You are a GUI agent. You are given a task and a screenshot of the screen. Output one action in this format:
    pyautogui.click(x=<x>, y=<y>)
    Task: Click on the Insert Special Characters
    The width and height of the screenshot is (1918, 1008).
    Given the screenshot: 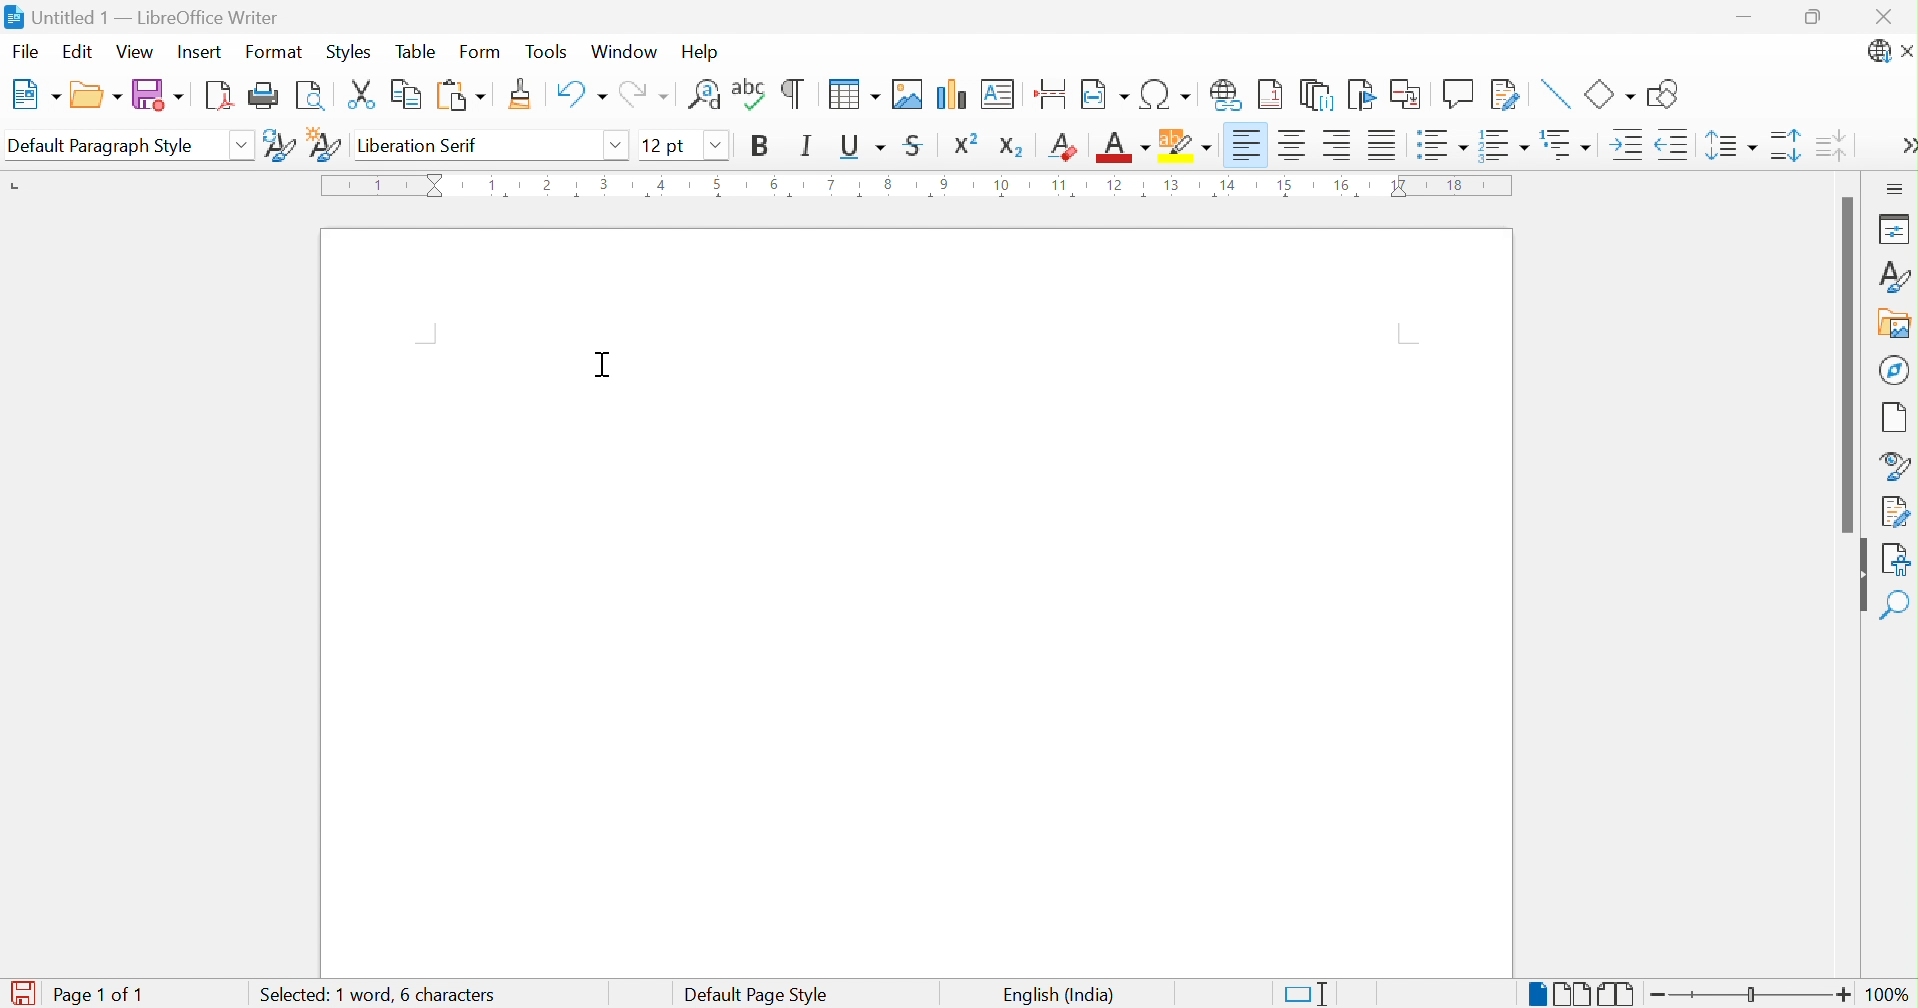 What is the action you would take?
    pyautogui.click(x=1167, y=95)
    